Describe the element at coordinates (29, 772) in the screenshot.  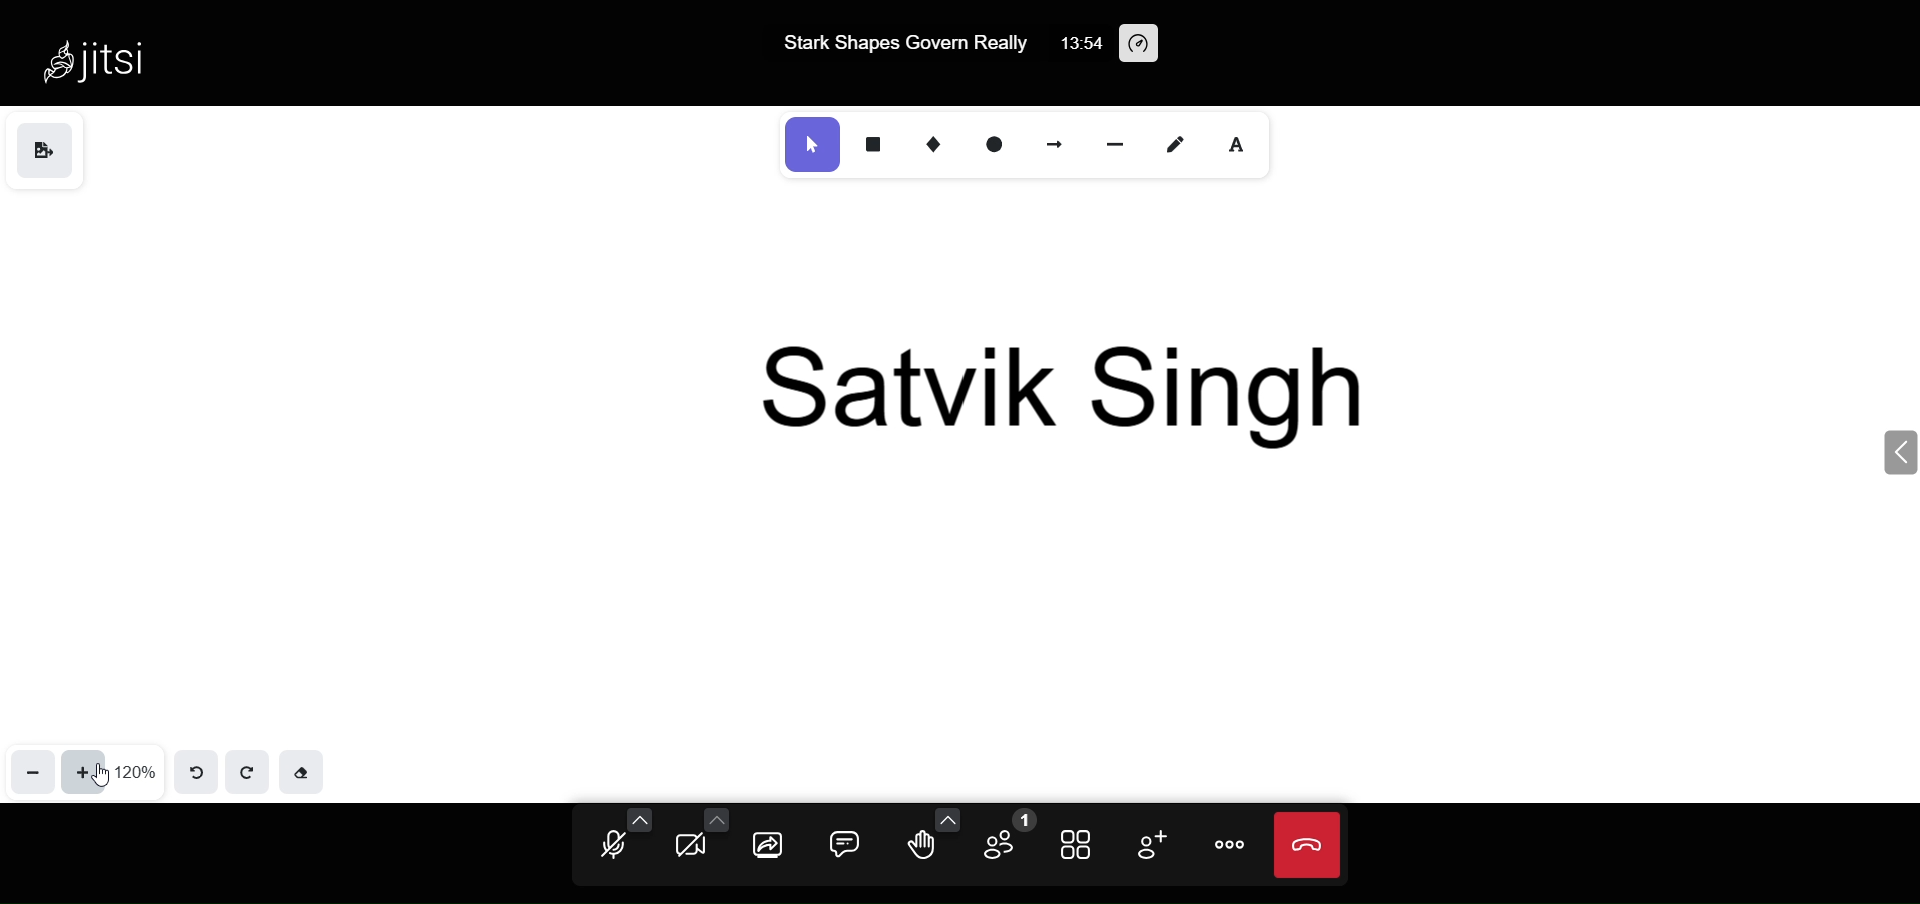
I see `zoom out` at that location.